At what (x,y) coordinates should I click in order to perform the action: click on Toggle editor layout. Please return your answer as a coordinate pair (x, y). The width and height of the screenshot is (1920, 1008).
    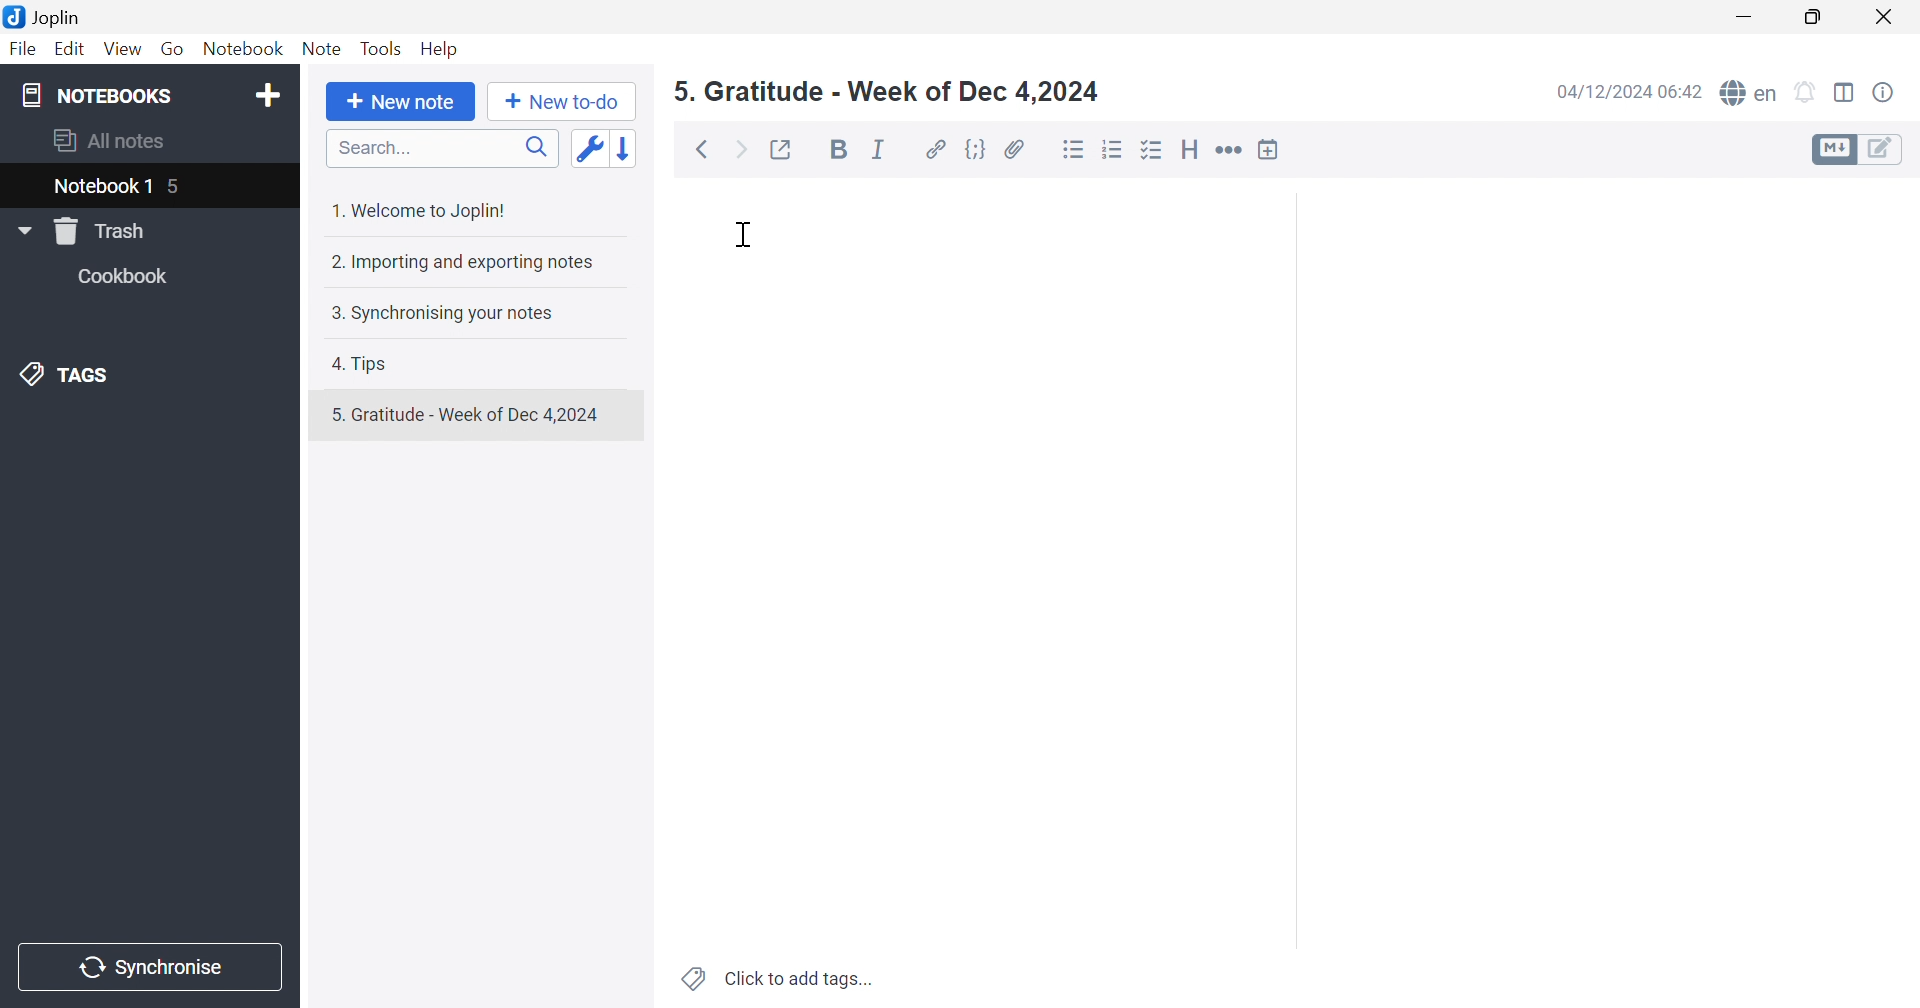
    Looking at the image, I should click on (1845, 93).